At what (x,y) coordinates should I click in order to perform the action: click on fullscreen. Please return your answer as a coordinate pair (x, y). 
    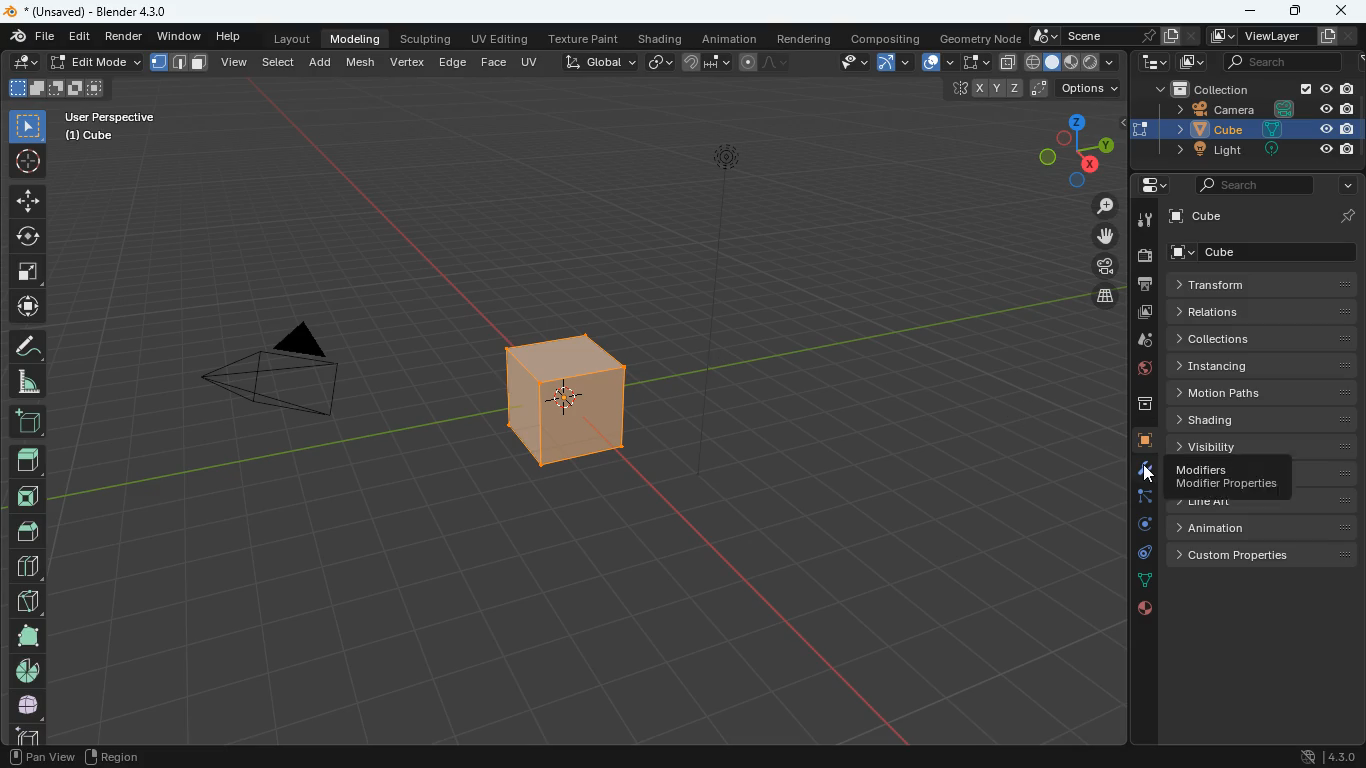
    Looking at the image, I should click on (26, 272).